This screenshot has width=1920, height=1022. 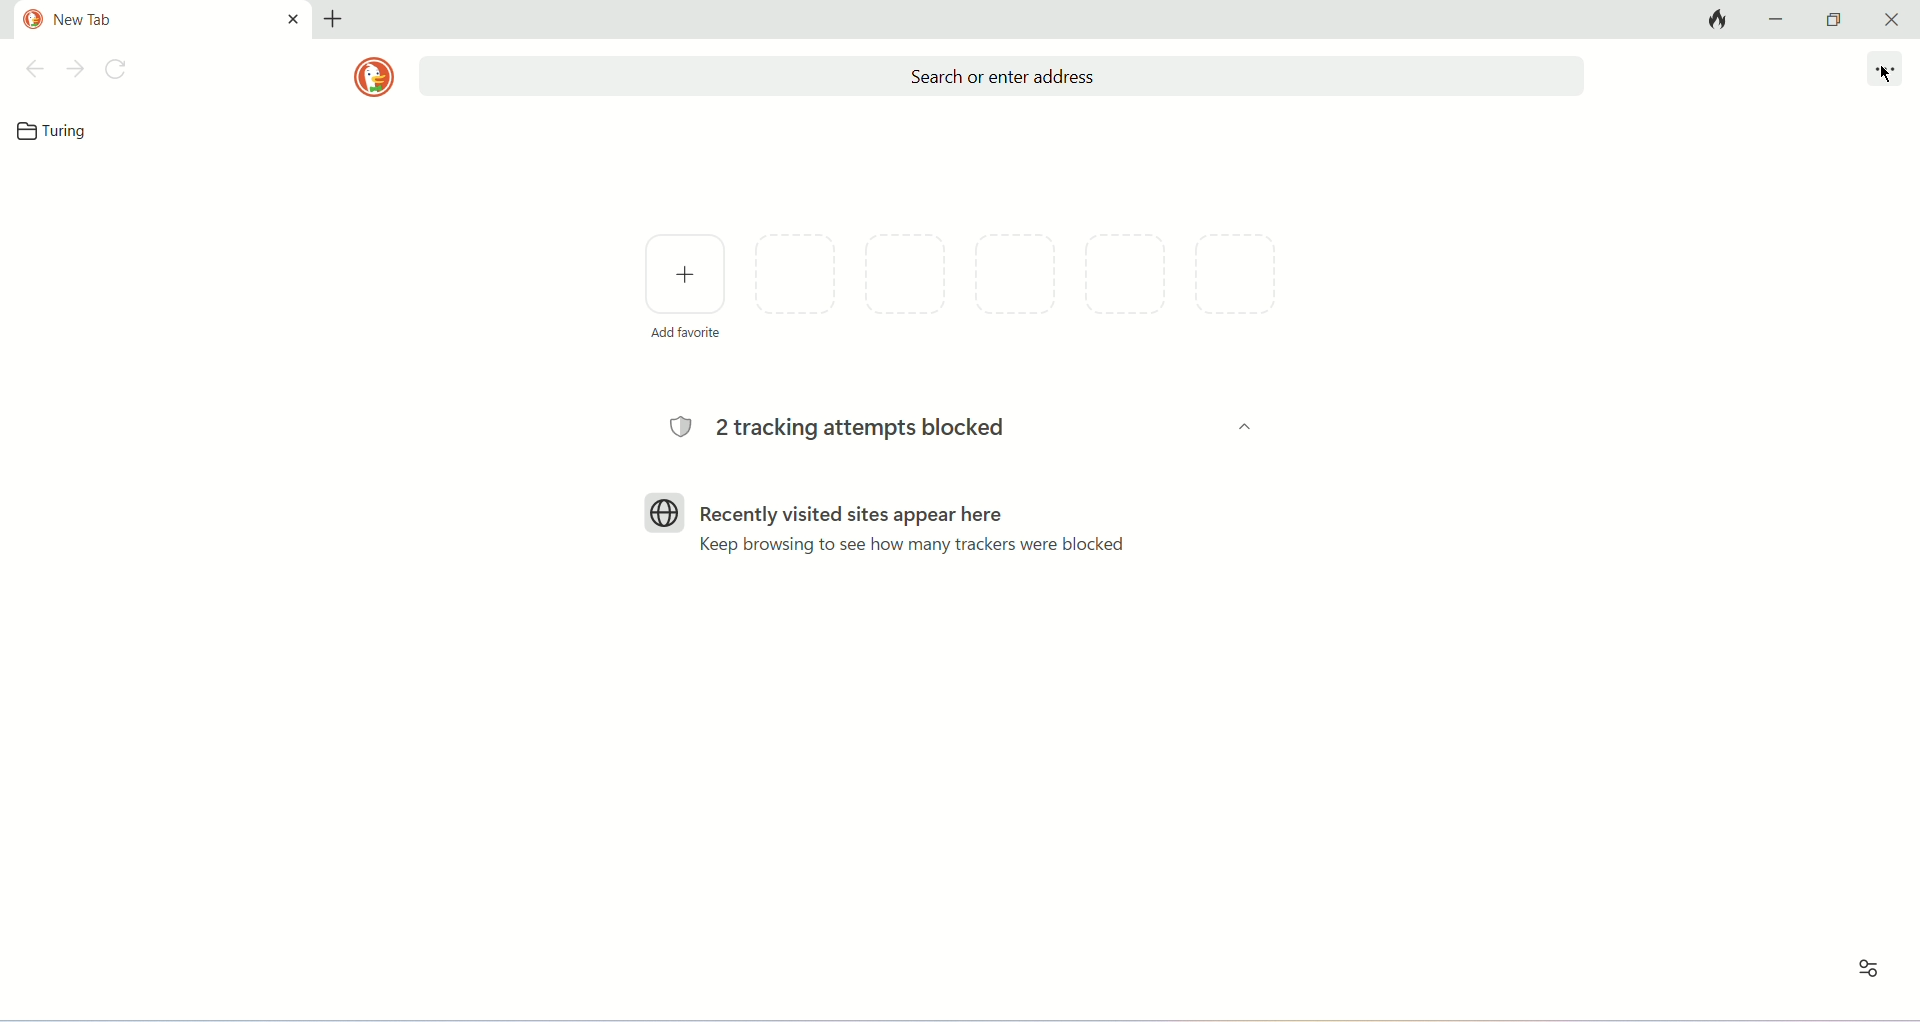 I want to click on minimize, so click(x=1778, y=20).